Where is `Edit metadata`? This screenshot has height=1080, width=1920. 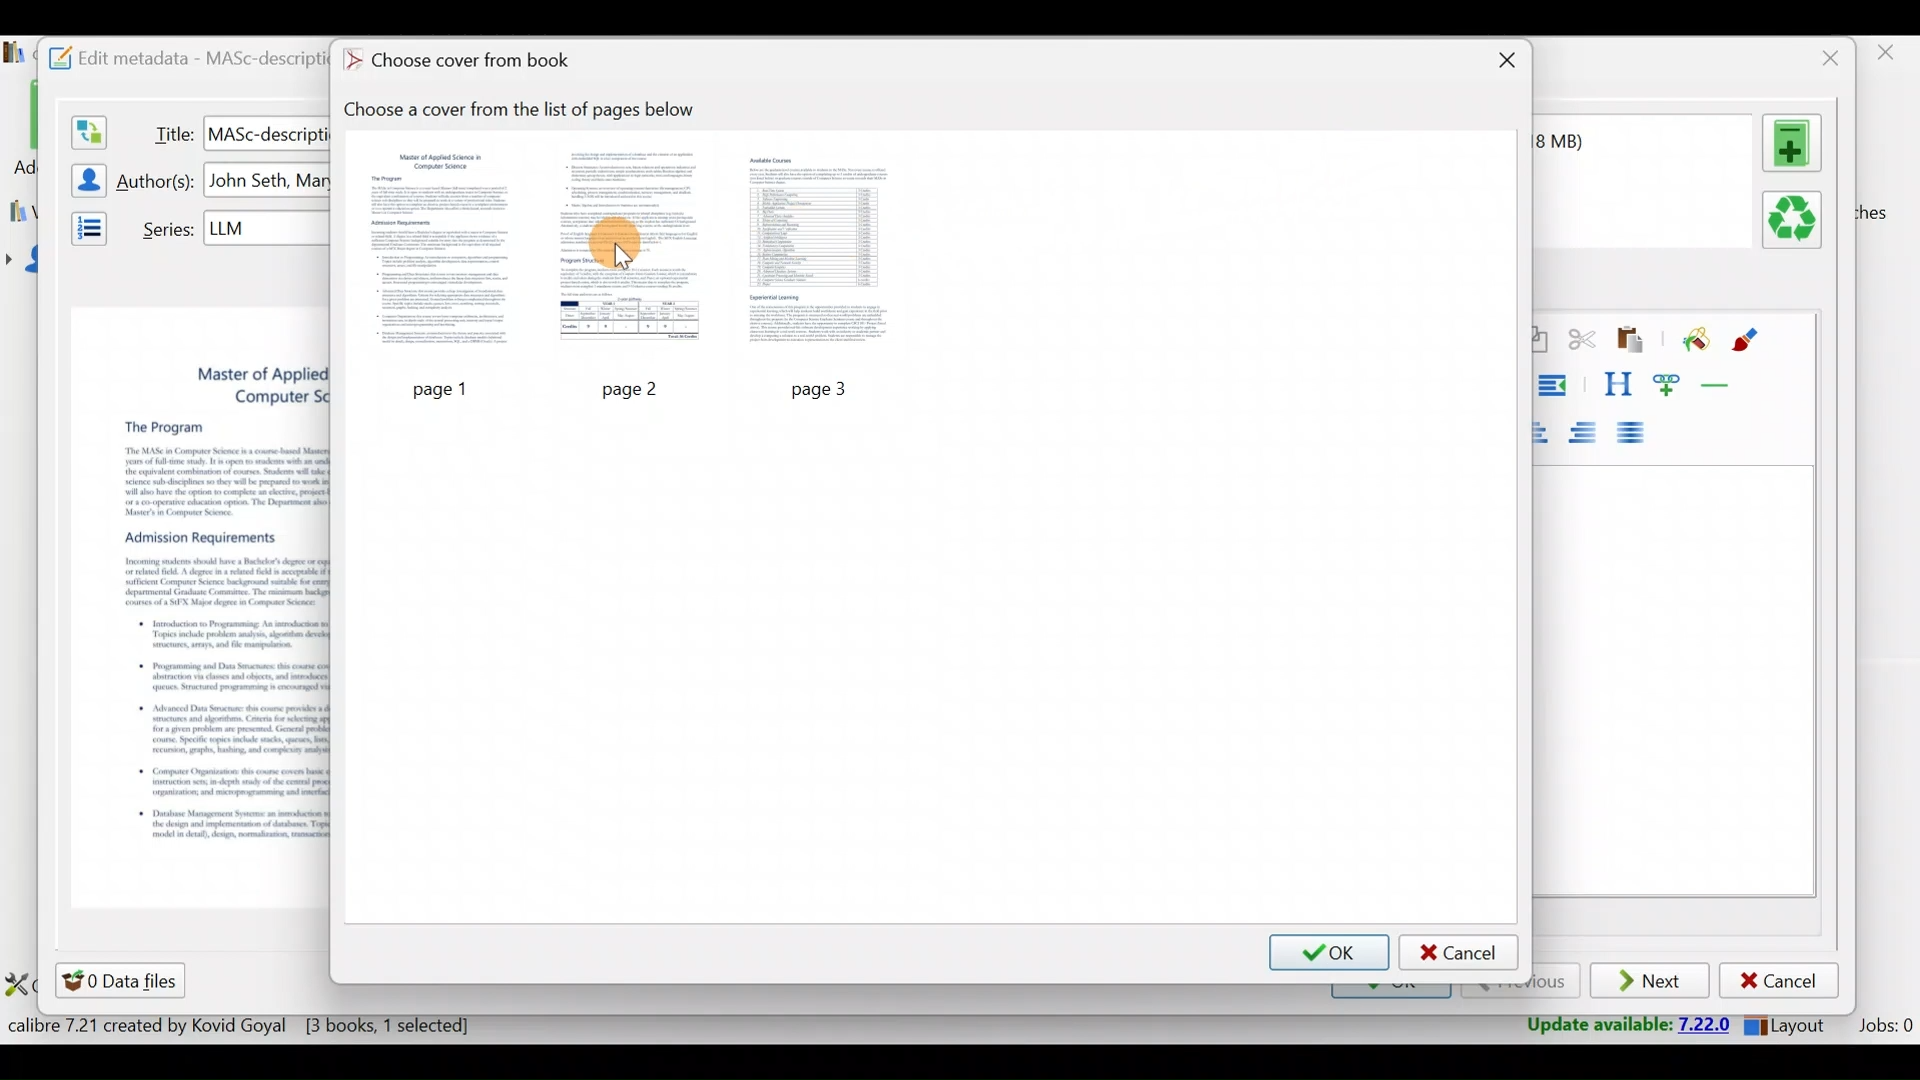
Edit metadata is located at coordinates (177, 55).